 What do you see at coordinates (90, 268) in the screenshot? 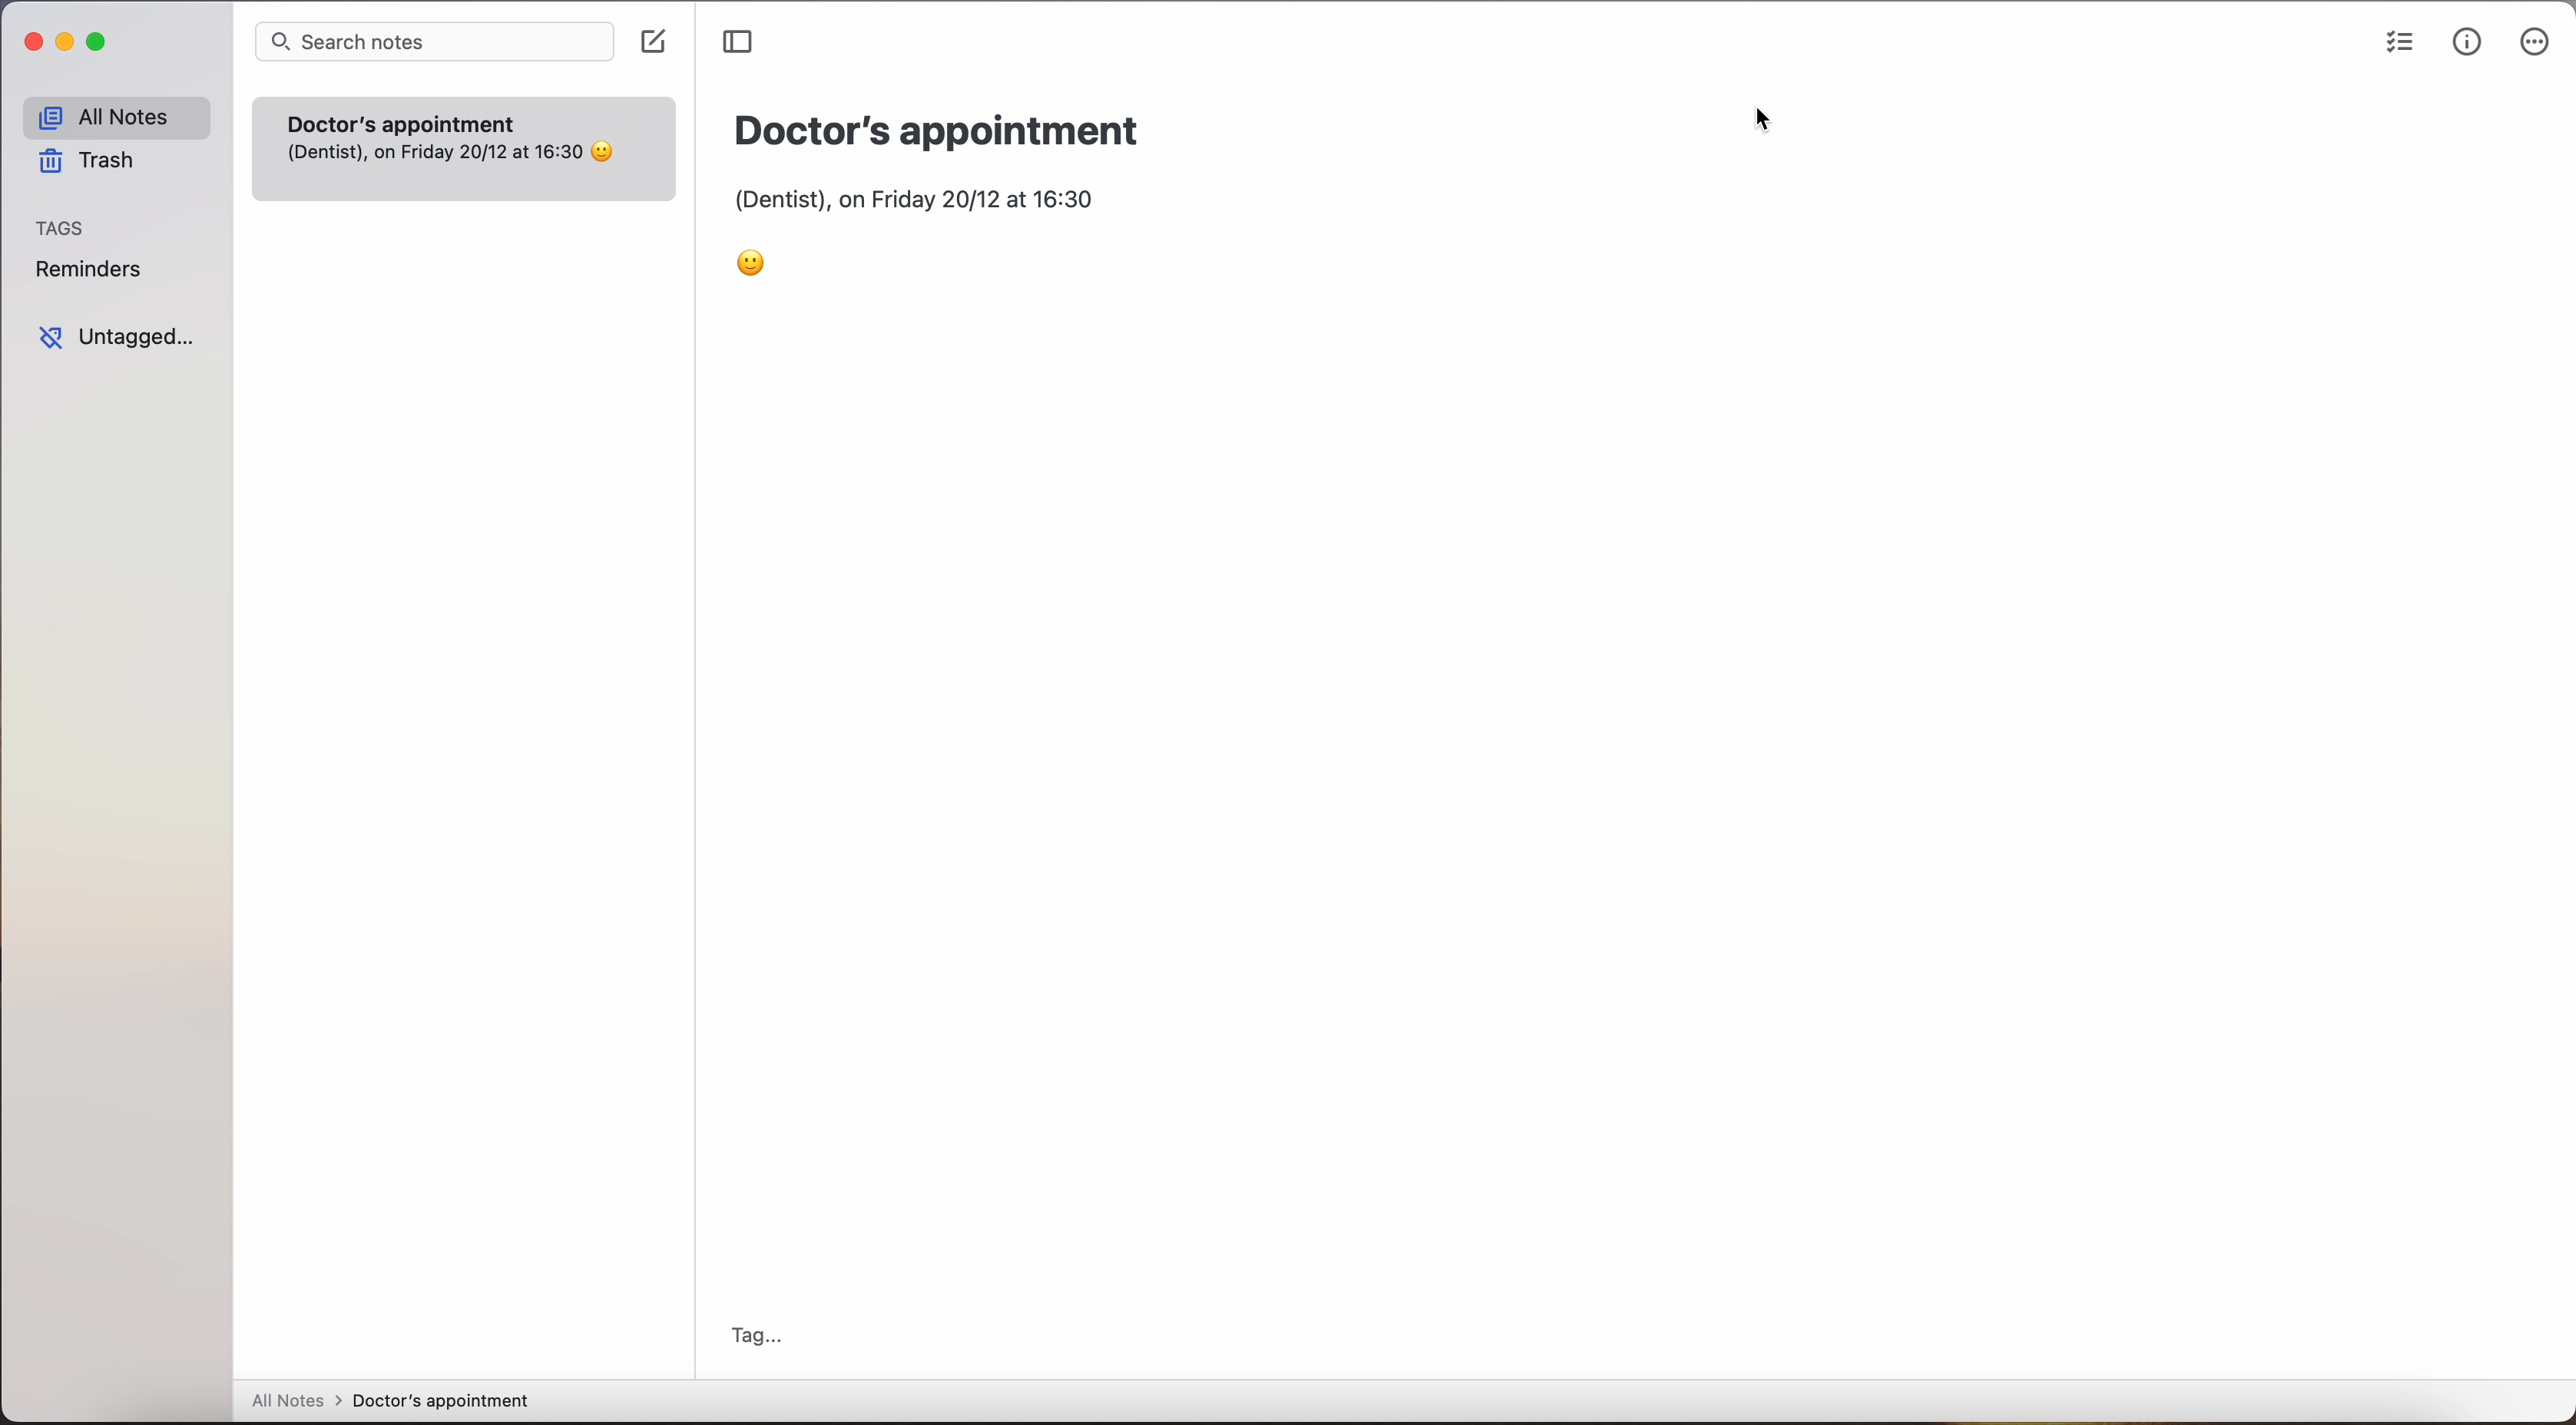
I see `reminders` at bounding box center [90, 268].